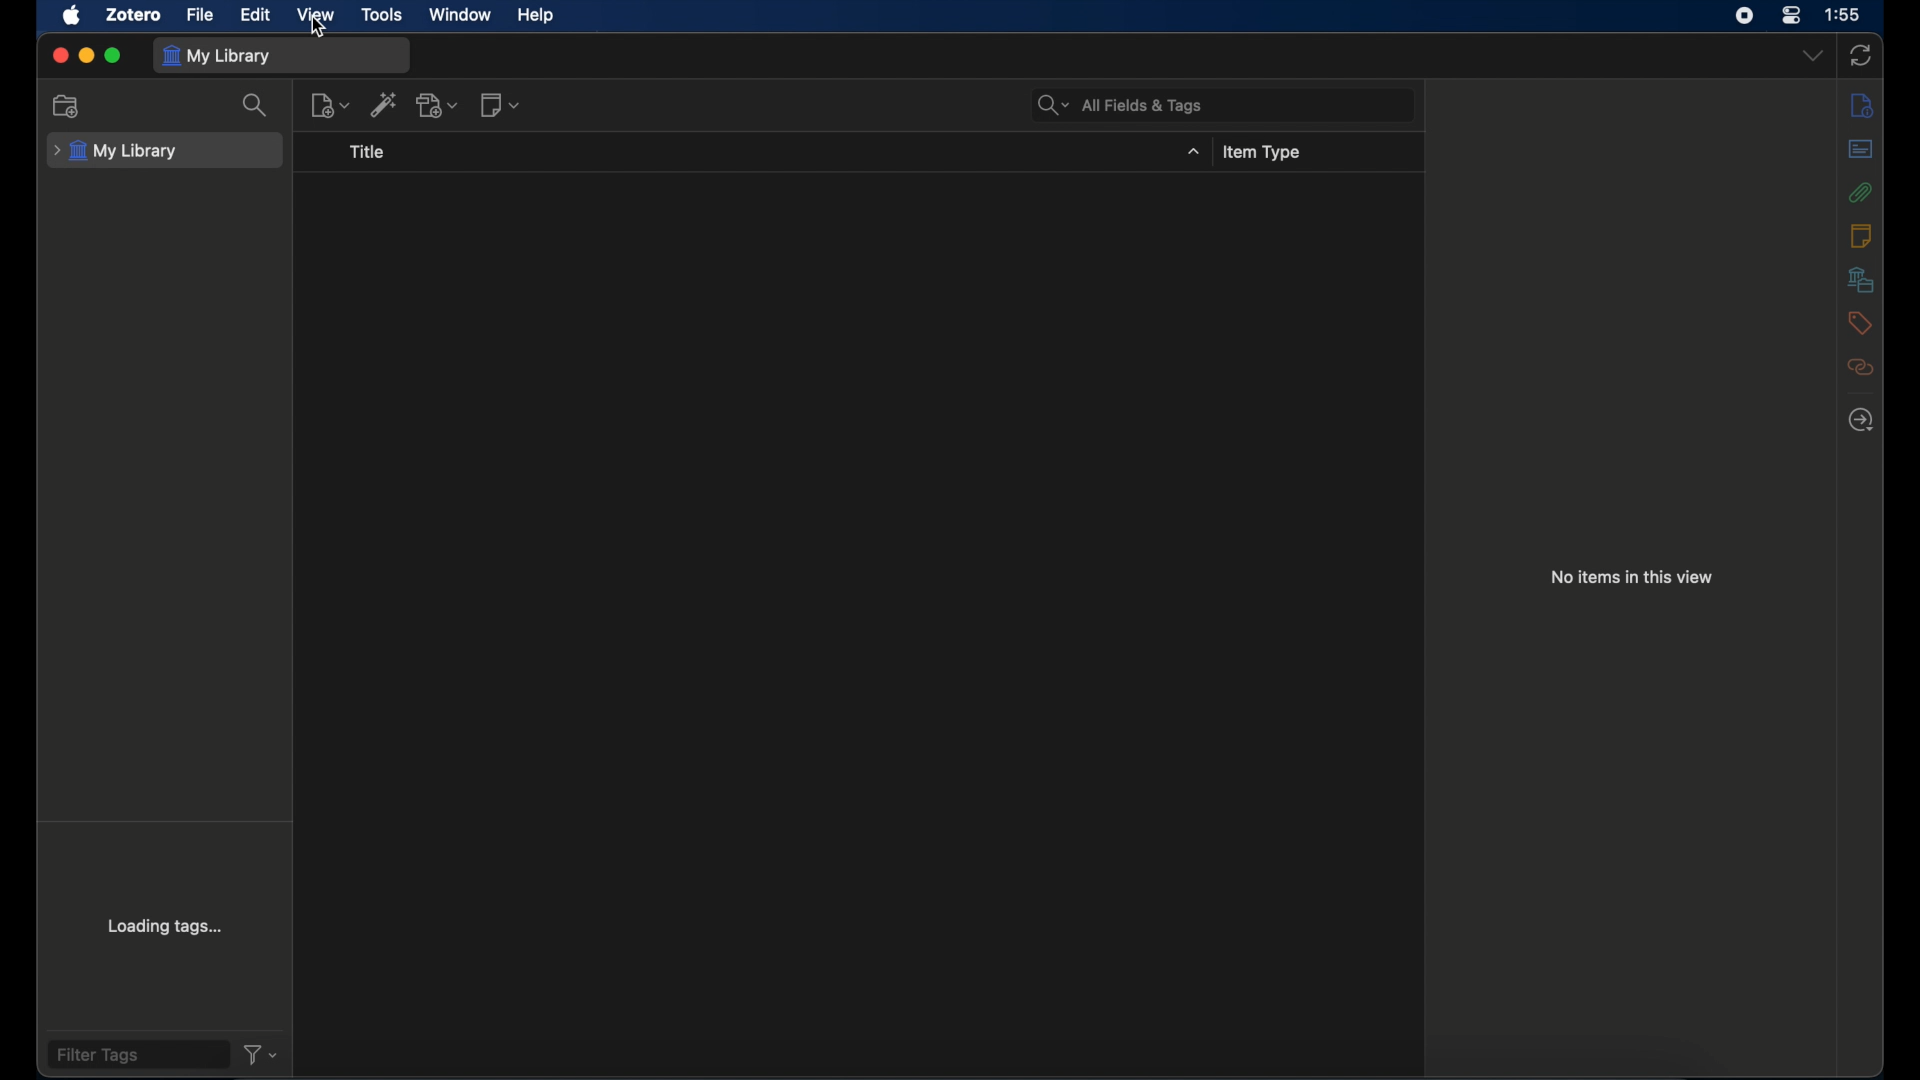 This screenshot has height=1080, width=1920. I want to click on loading tags, so click(167, 925).